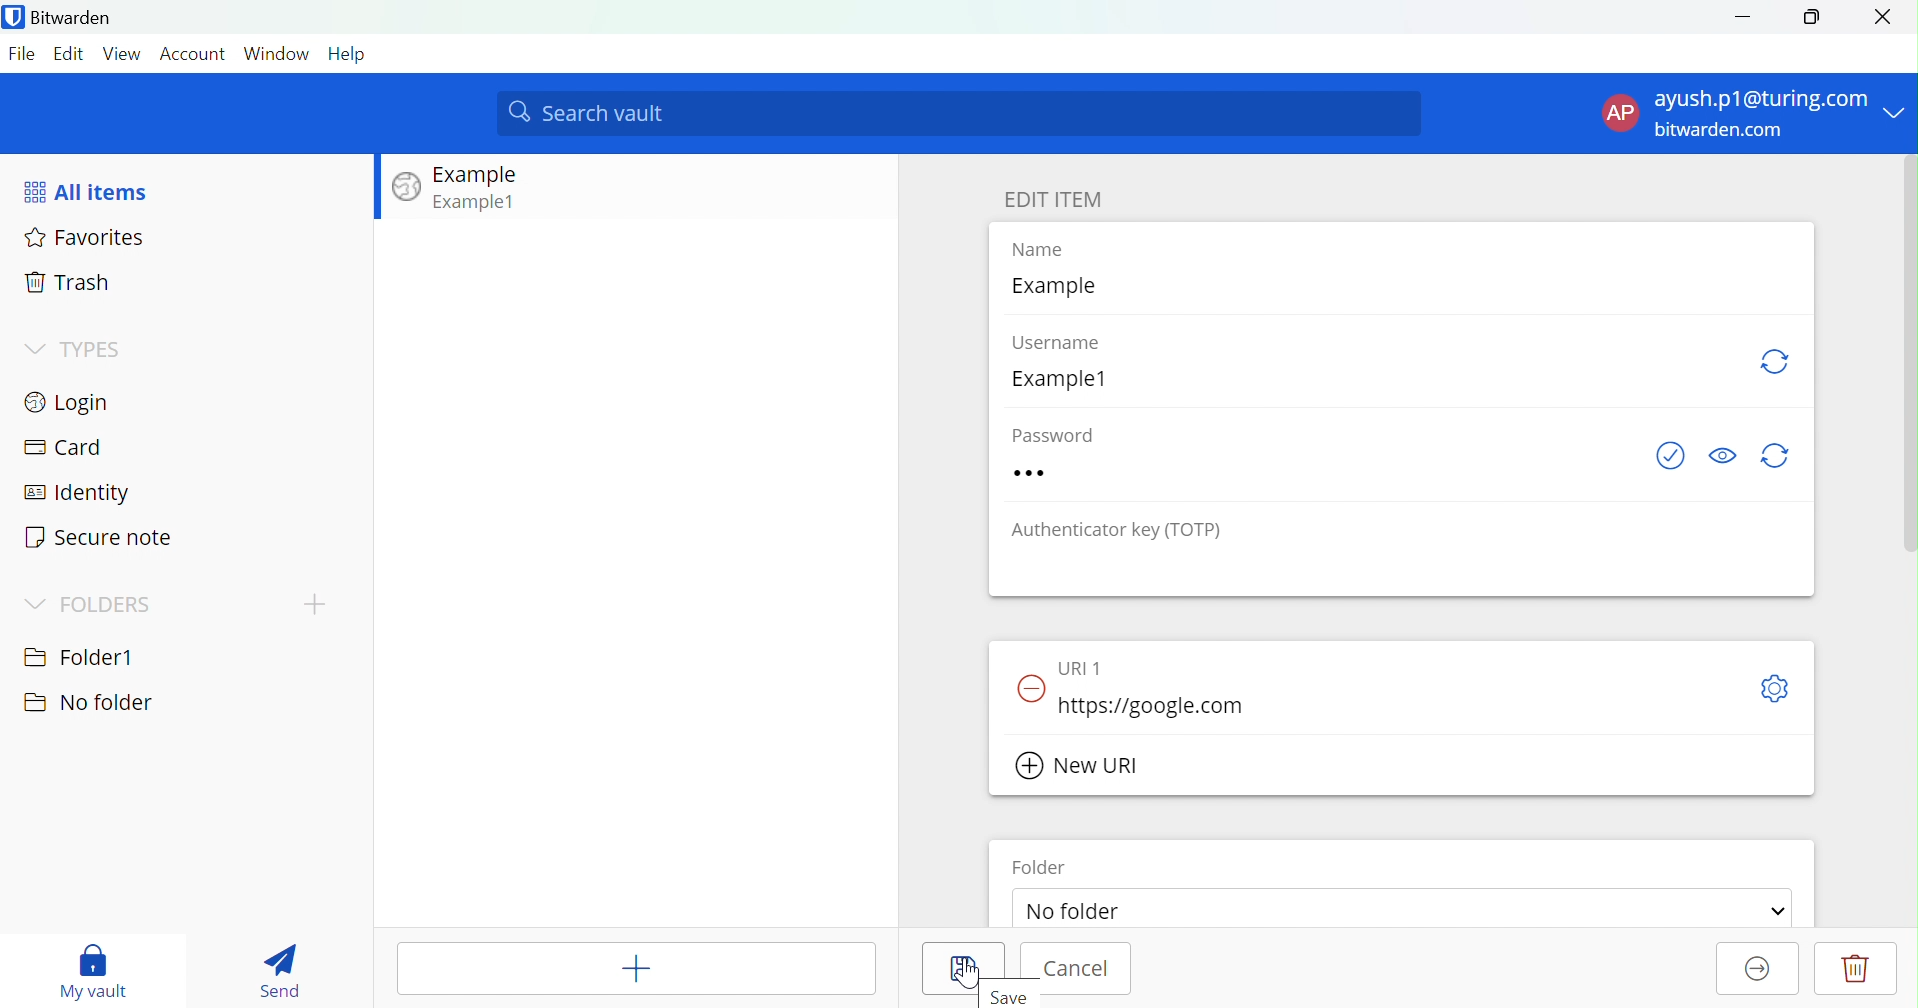  What do you see at coordinates (1620, 114) in the screenshot?
I see `AP` at bounding box center [1620, 114].